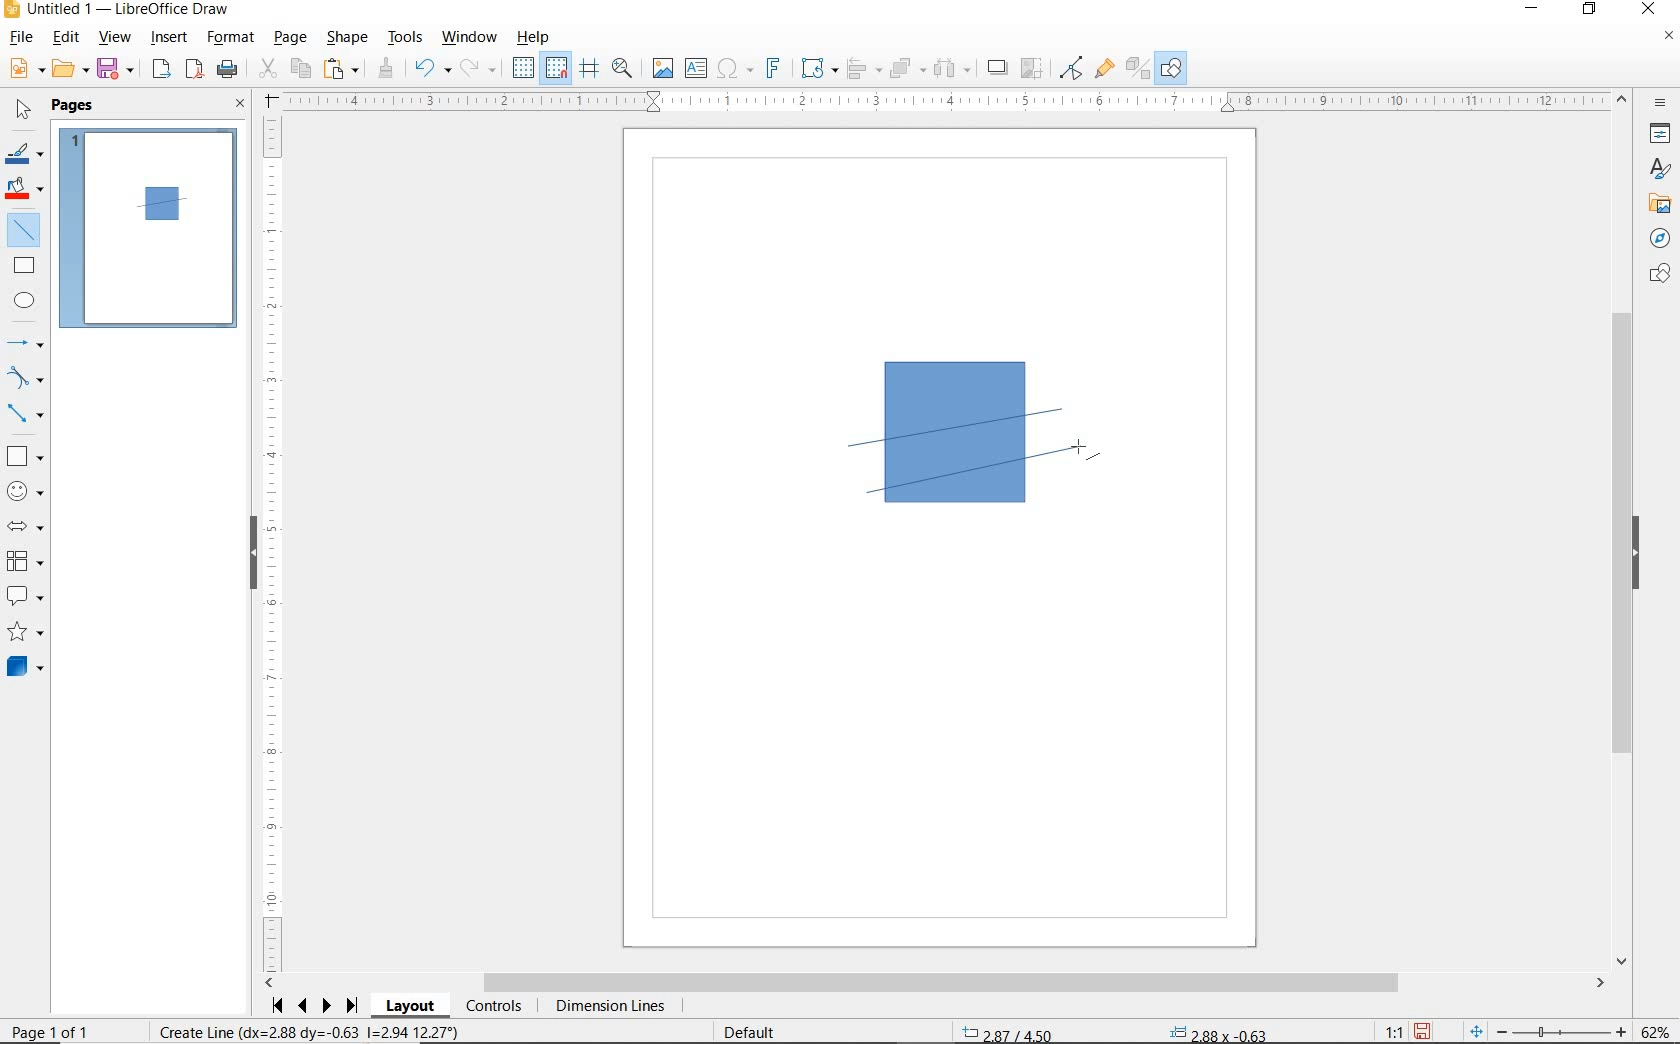  Describe the element at coordinates (413, 1006) in the screenshot. I see `LAYOUT` at that location.